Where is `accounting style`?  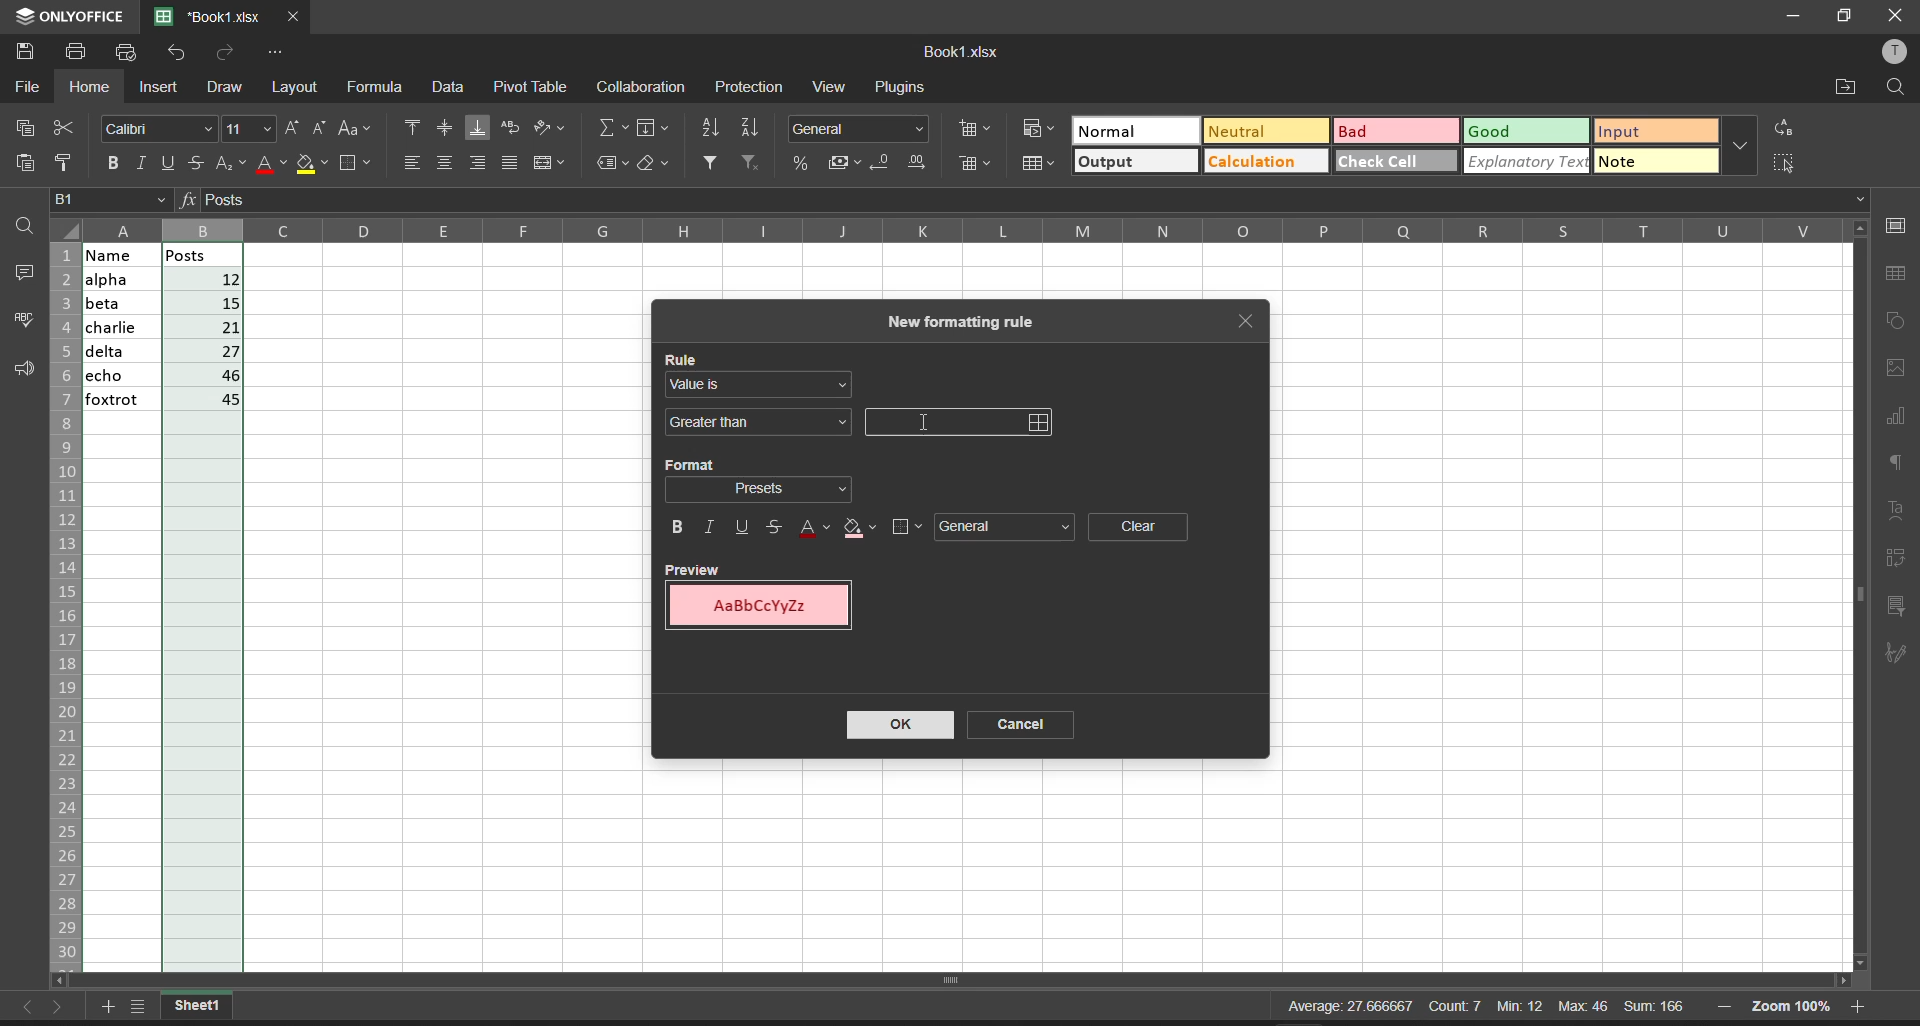
accounting style is located at coordinates (839, 159).